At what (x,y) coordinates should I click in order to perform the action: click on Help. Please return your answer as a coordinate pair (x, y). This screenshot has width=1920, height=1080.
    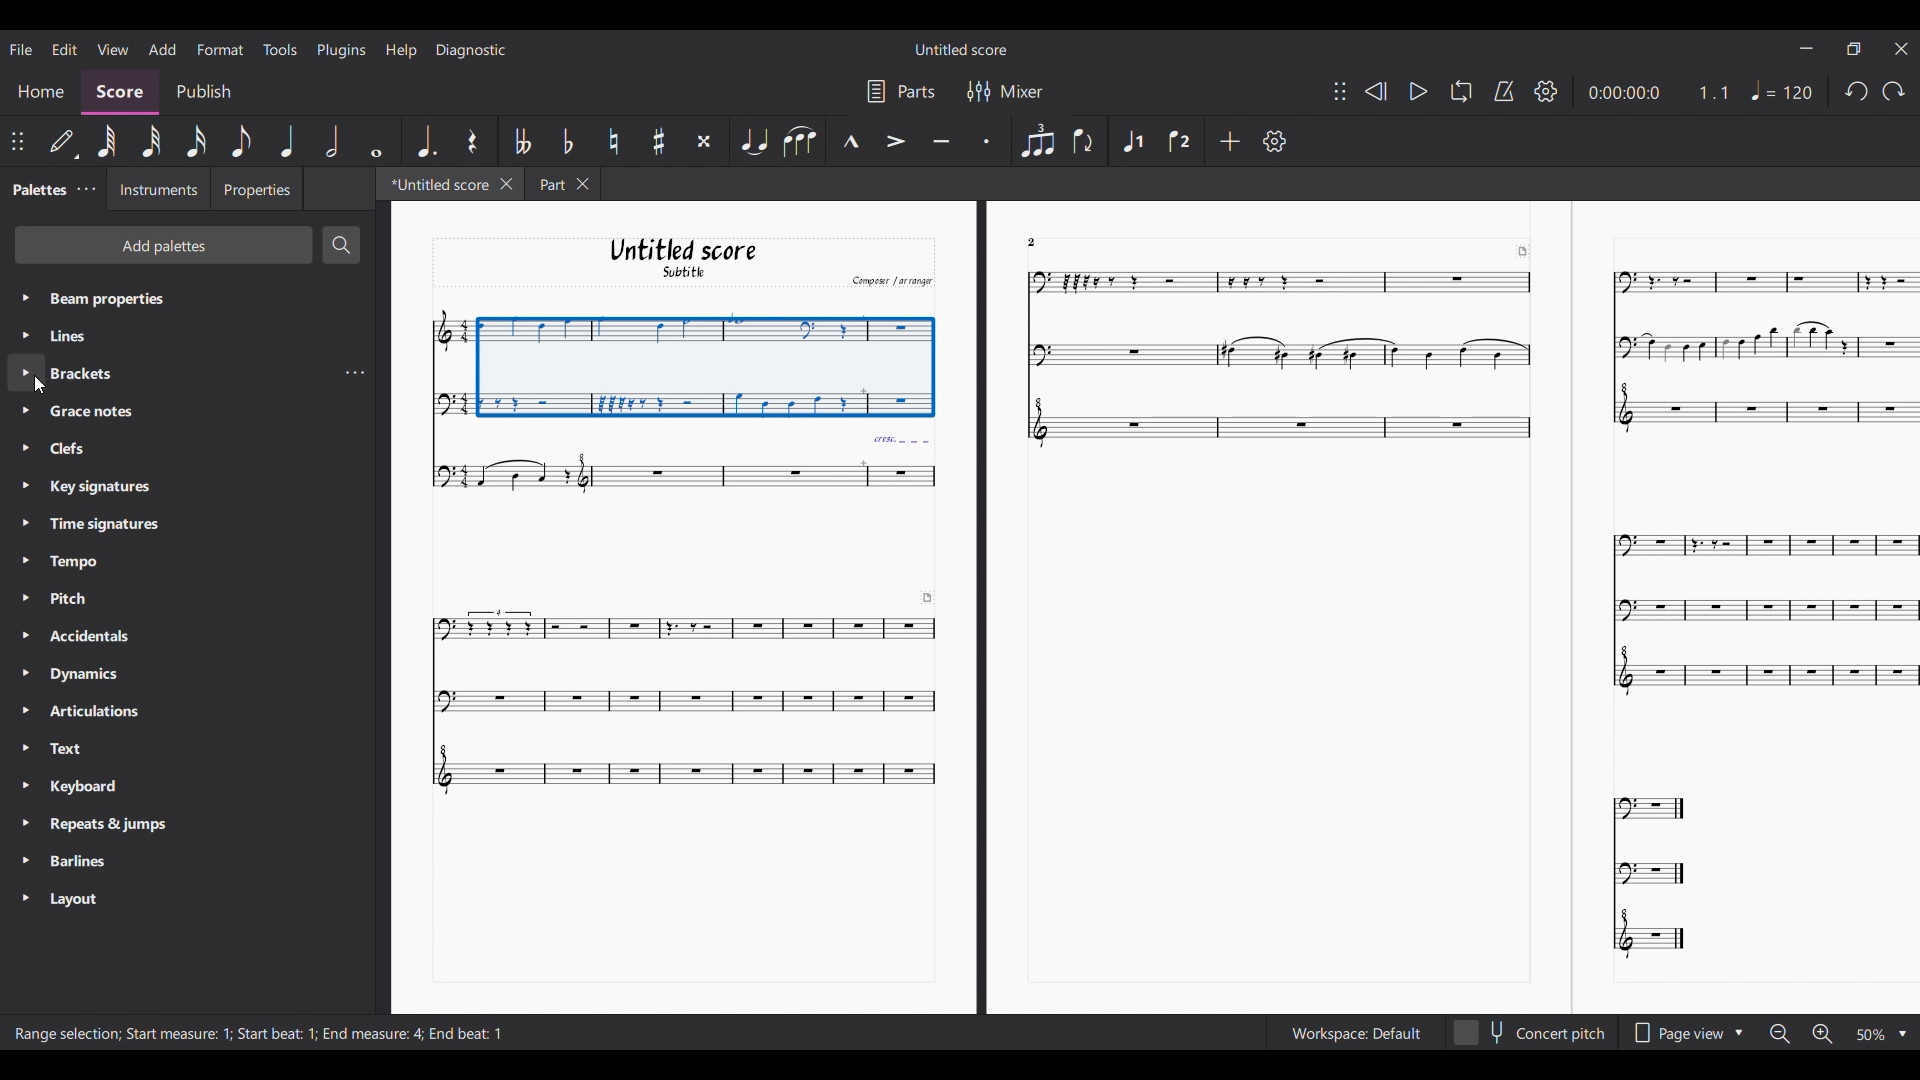
    Looking at the image, I should click on (400, 51).